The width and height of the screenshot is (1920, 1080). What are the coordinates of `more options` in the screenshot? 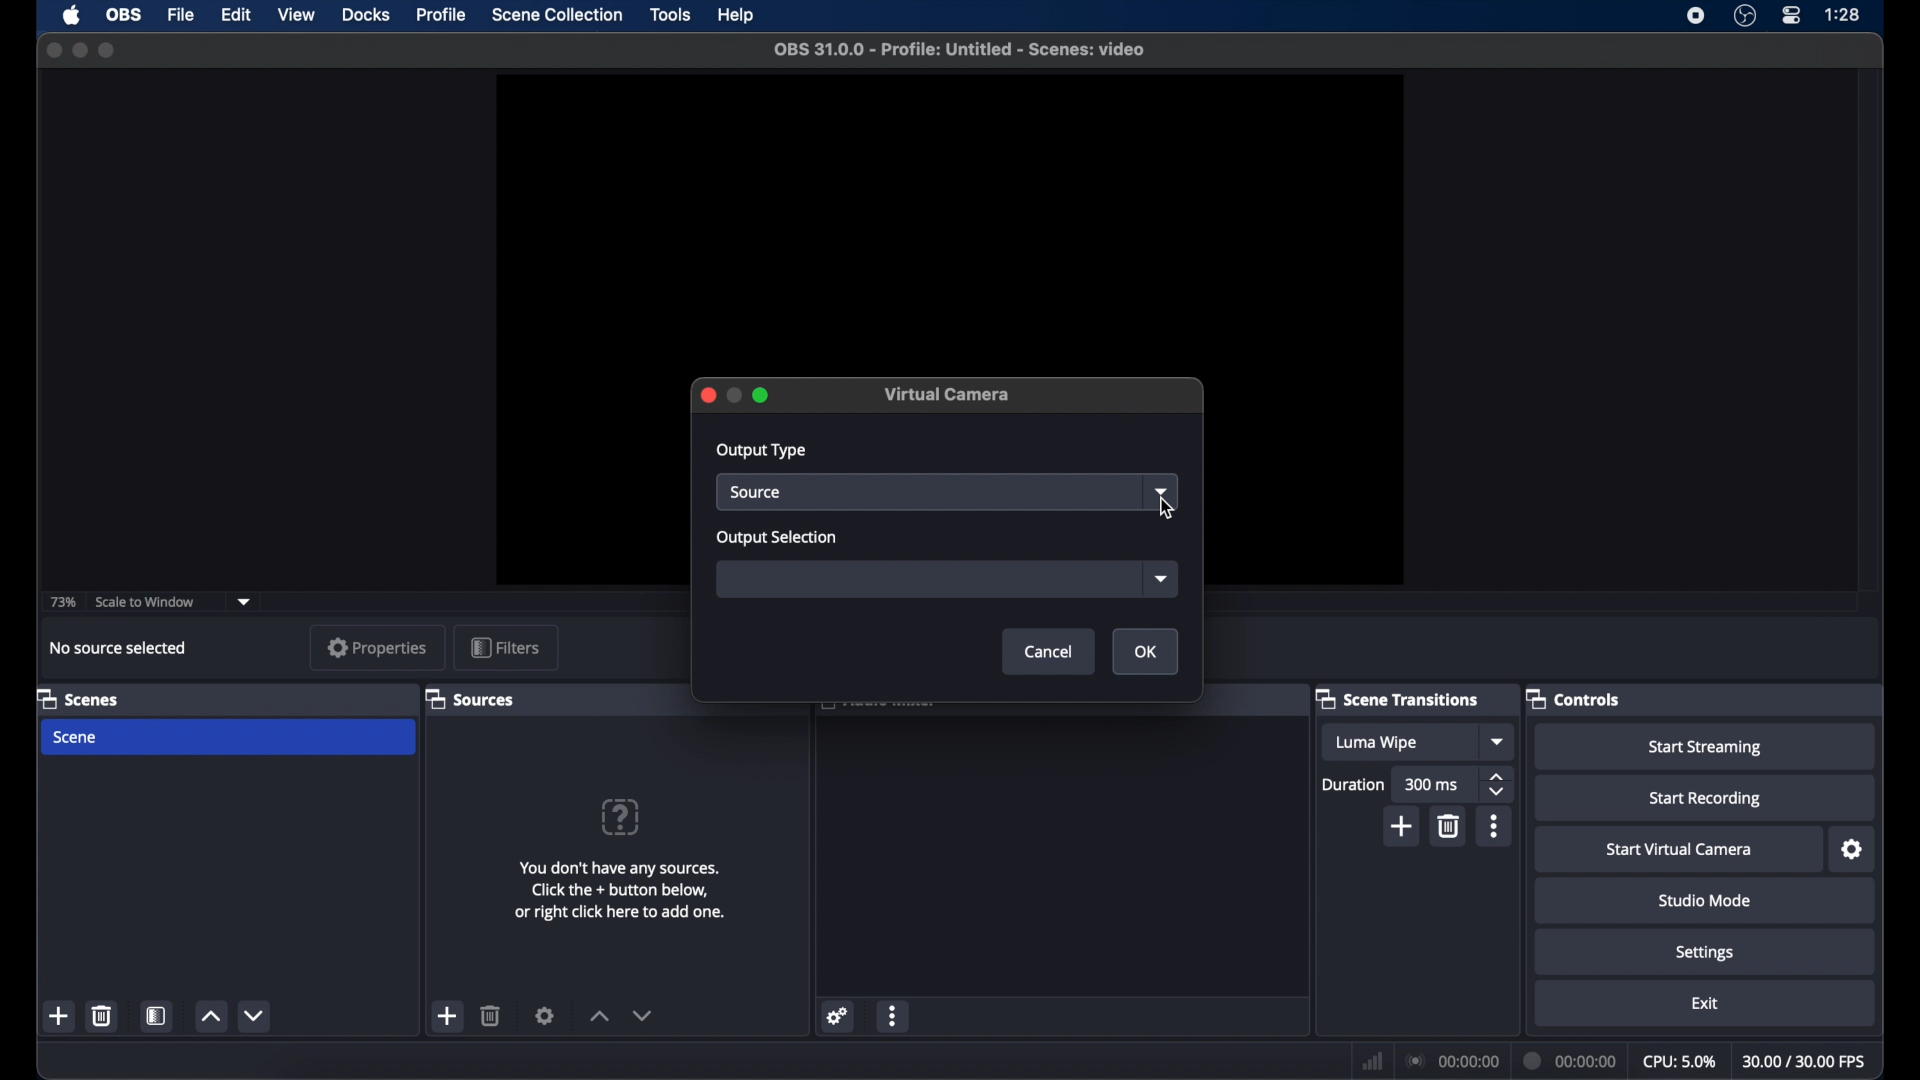 It's located at (895, 1016).